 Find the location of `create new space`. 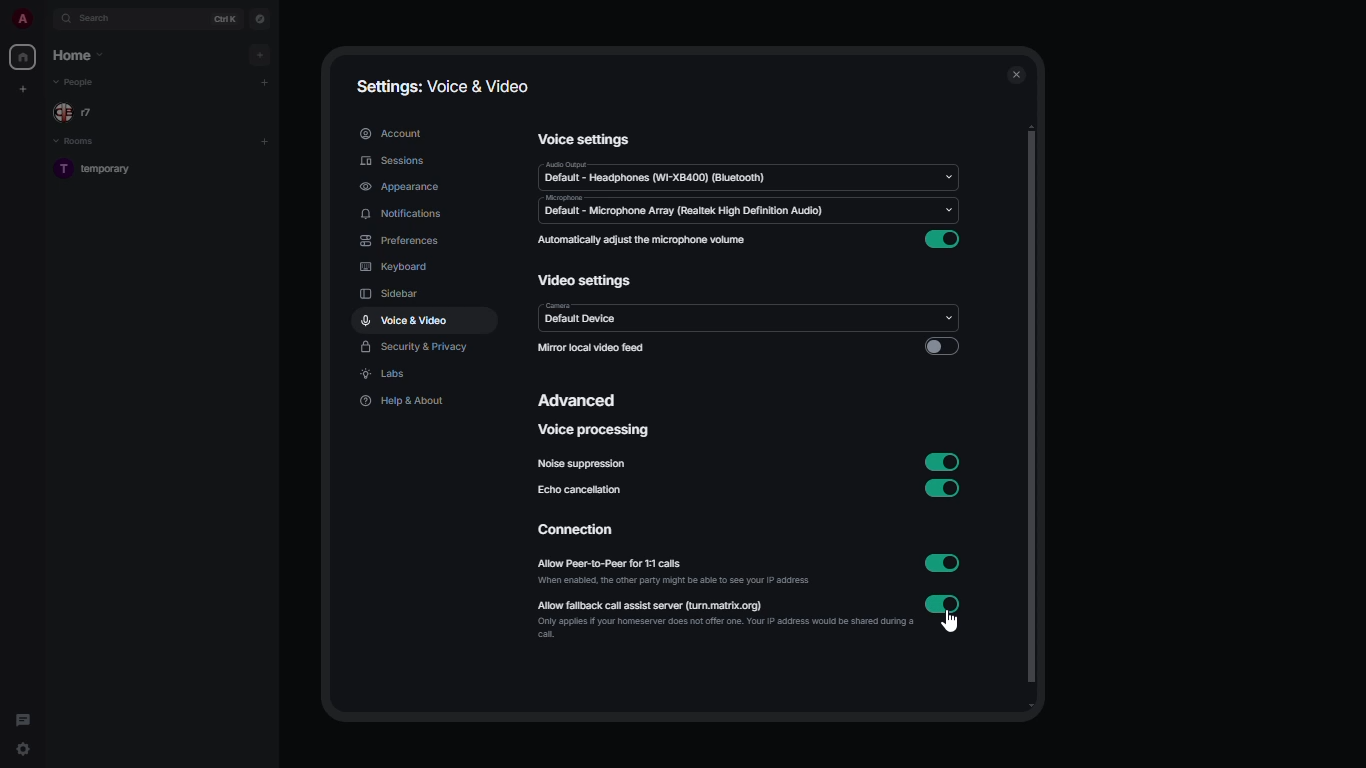

create new space is located at coordinates (22, 88).